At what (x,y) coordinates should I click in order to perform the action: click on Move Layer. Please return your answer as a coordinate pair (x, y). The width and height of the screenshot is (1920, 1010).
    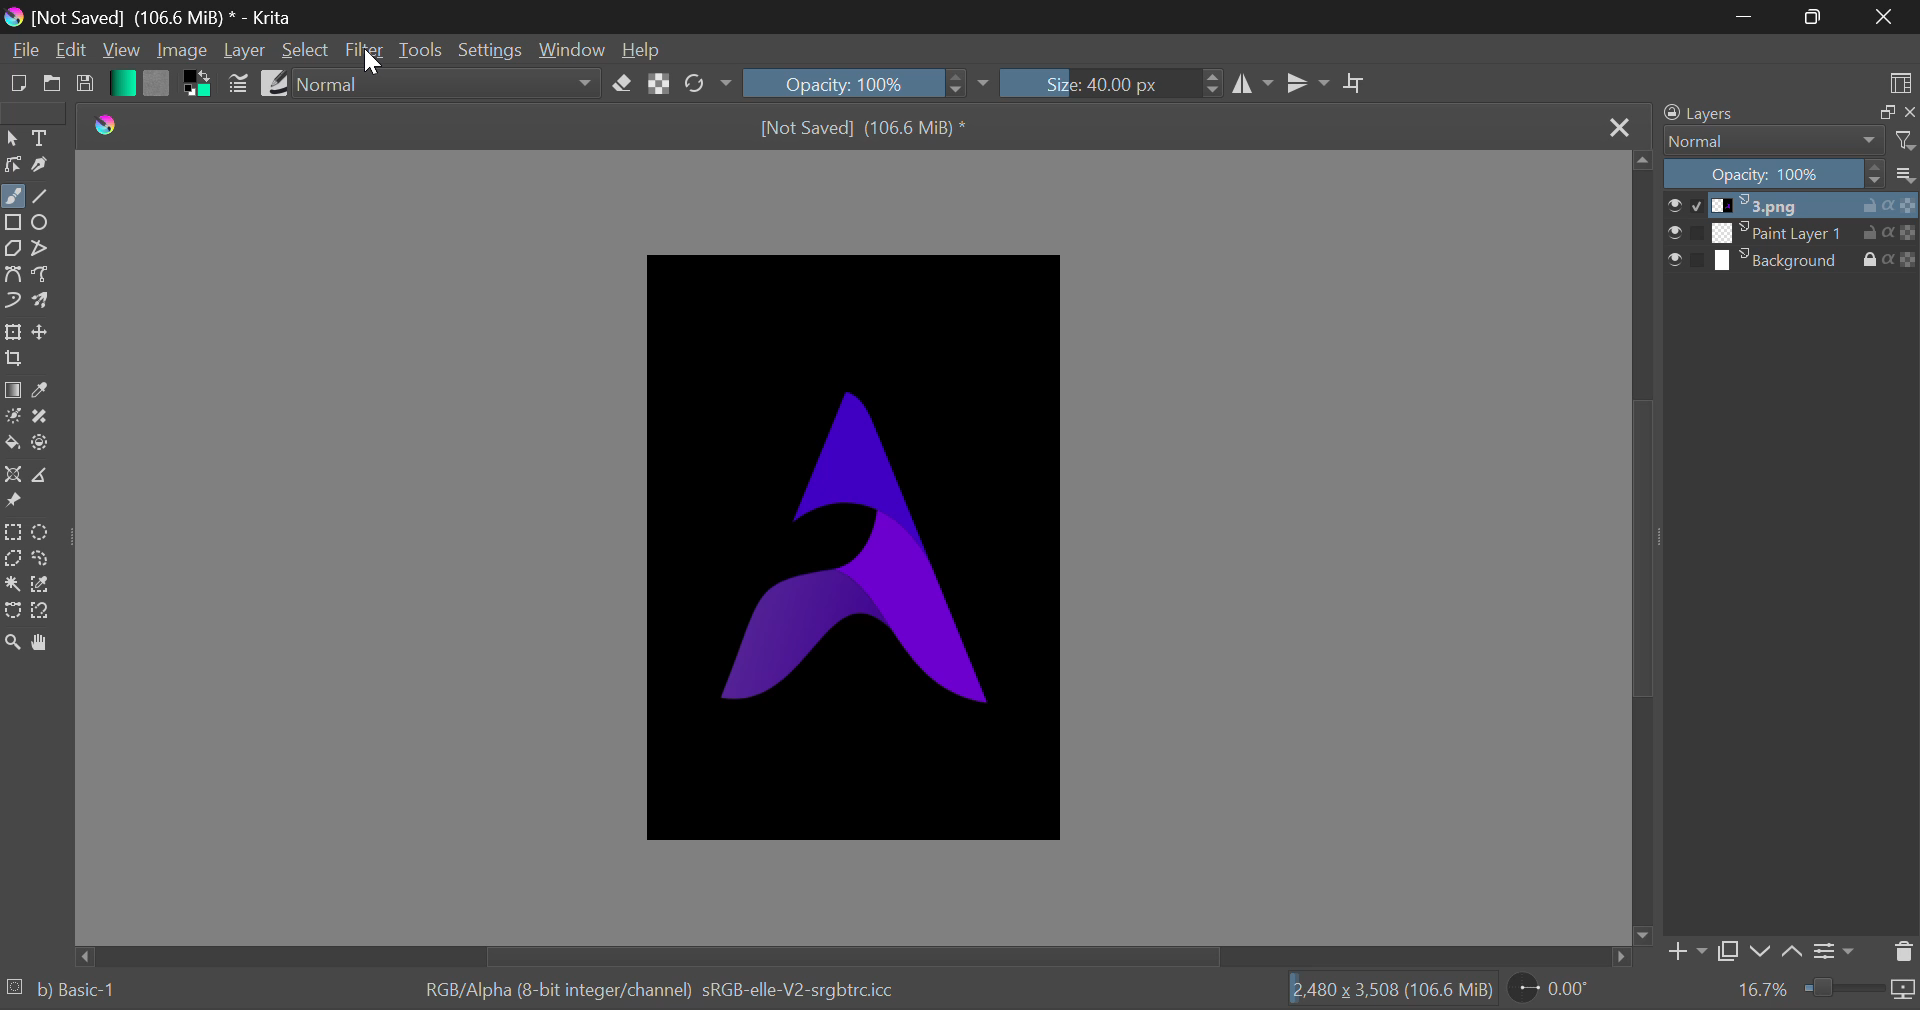
    Looking at the image, I should click on (46, 334).